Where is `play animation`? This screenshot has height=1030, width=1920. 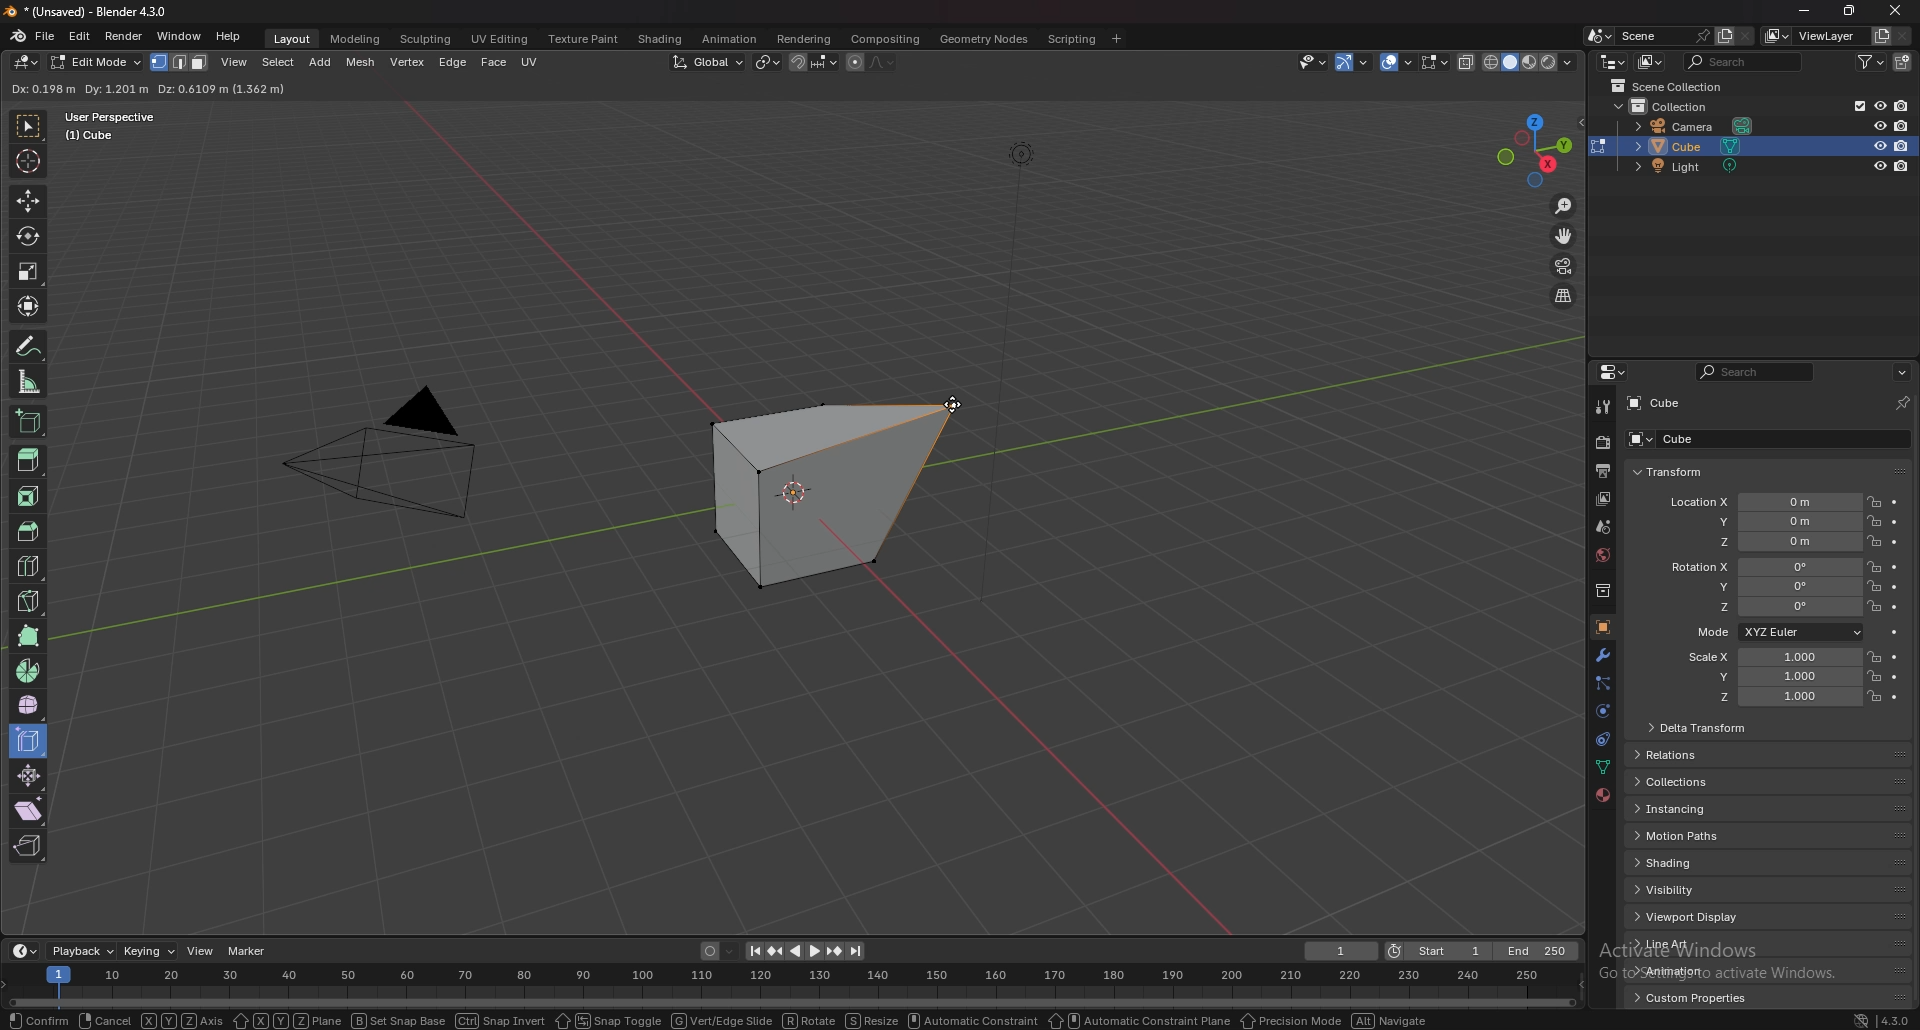
play animation is located at coordinates (804, 950).